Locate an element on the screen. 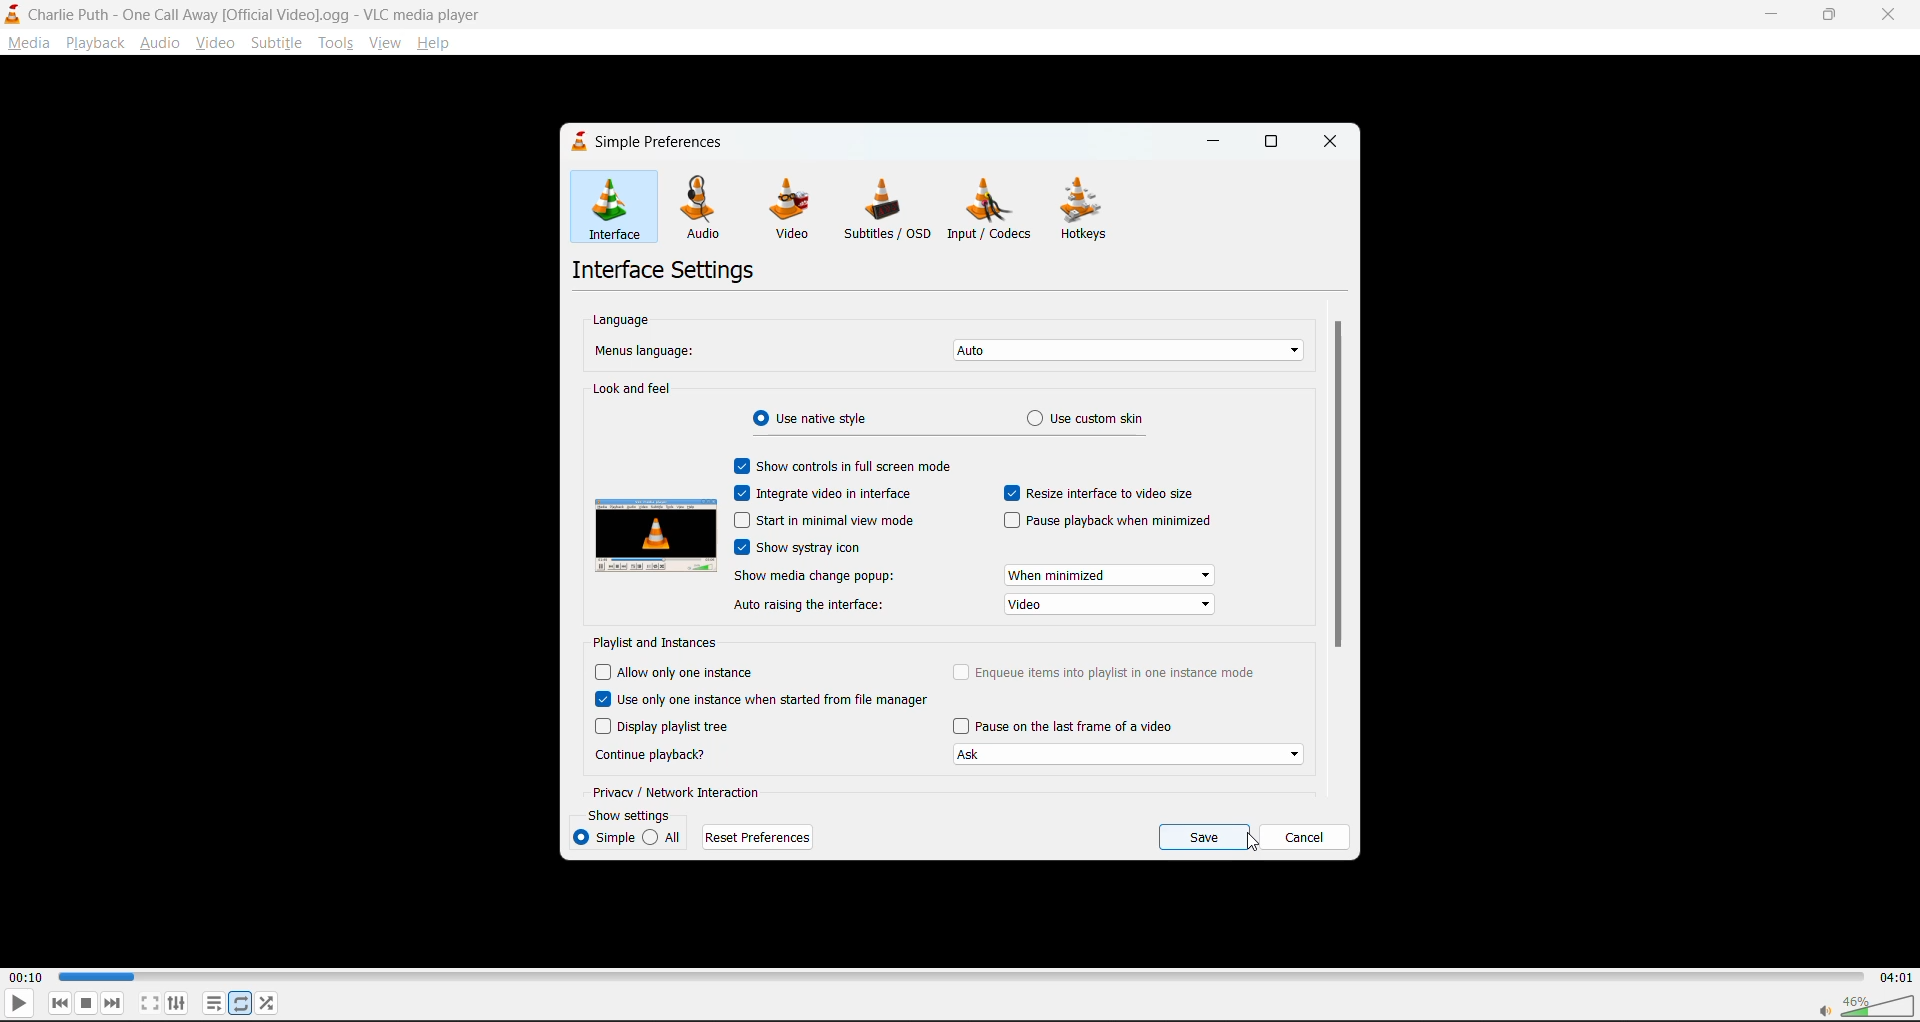 The image size is (1920, 1022). track slider is located at coordinates (953, 977).